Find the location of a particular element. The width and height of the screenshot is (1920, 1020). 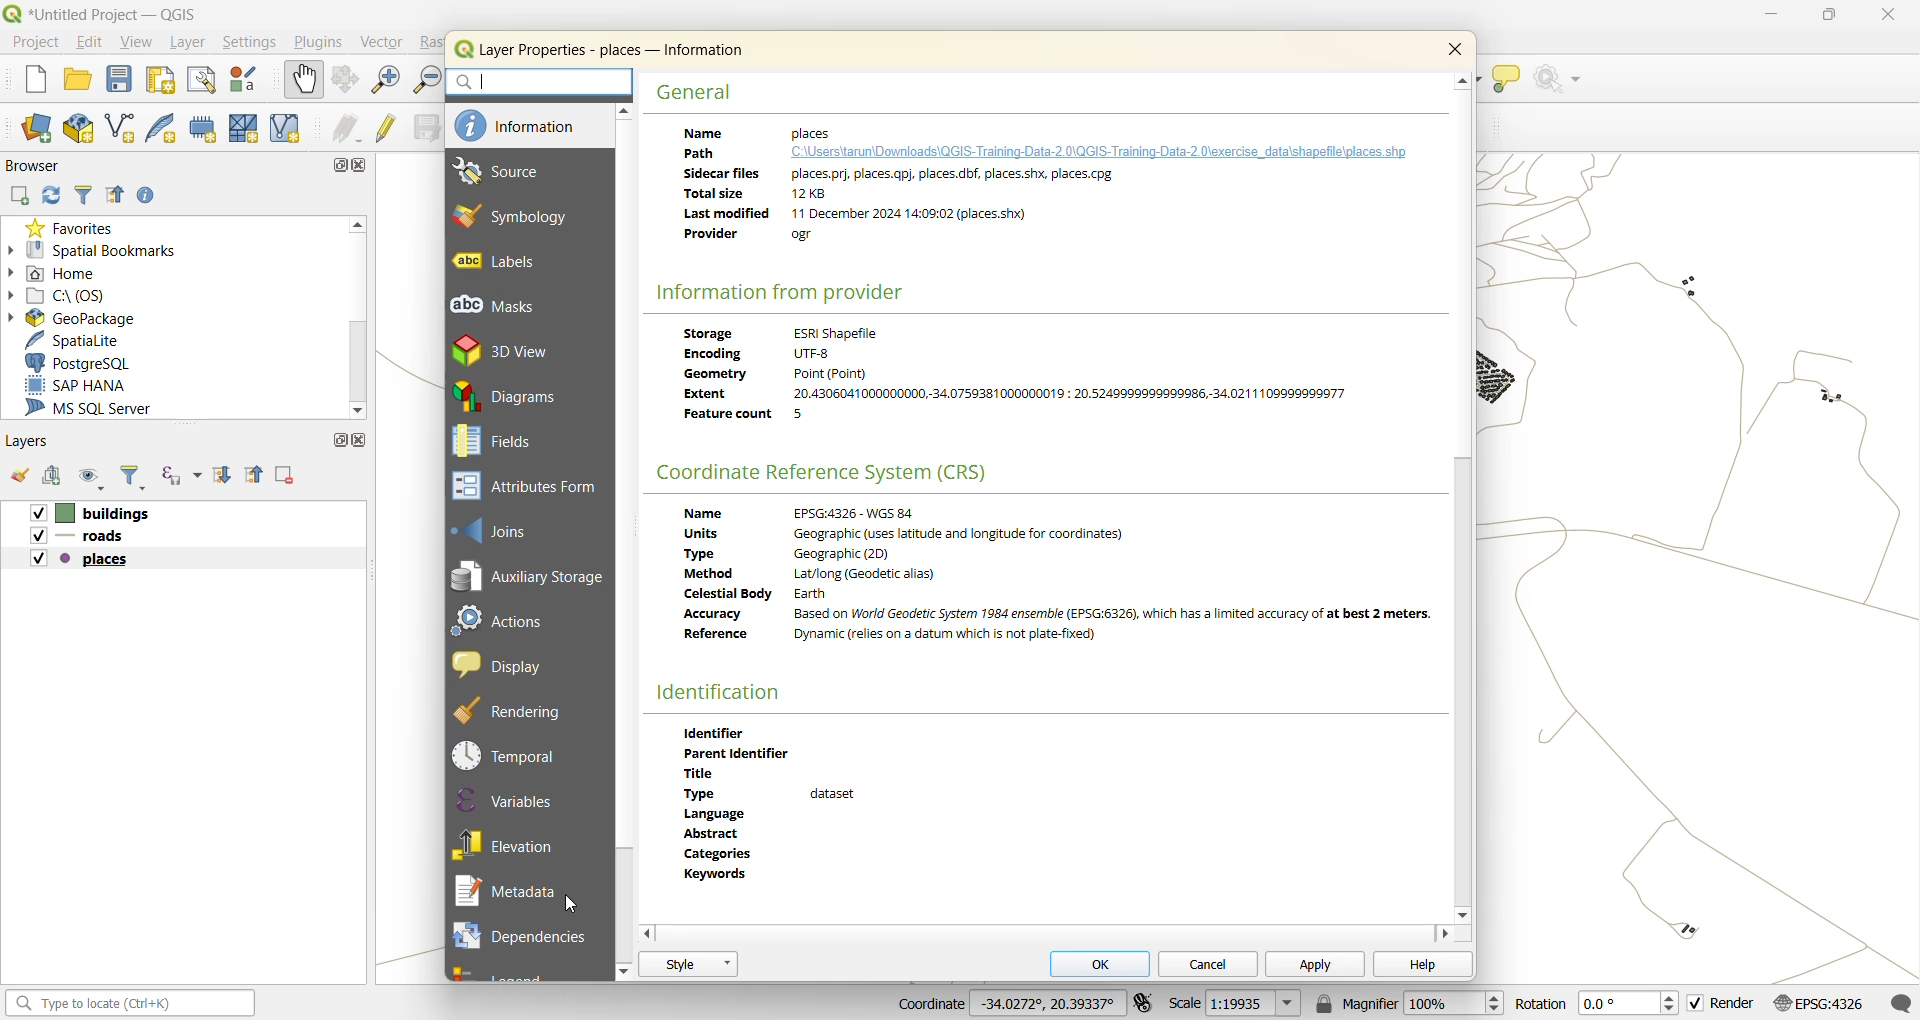

maximize is located at coordinates (1829, 17).